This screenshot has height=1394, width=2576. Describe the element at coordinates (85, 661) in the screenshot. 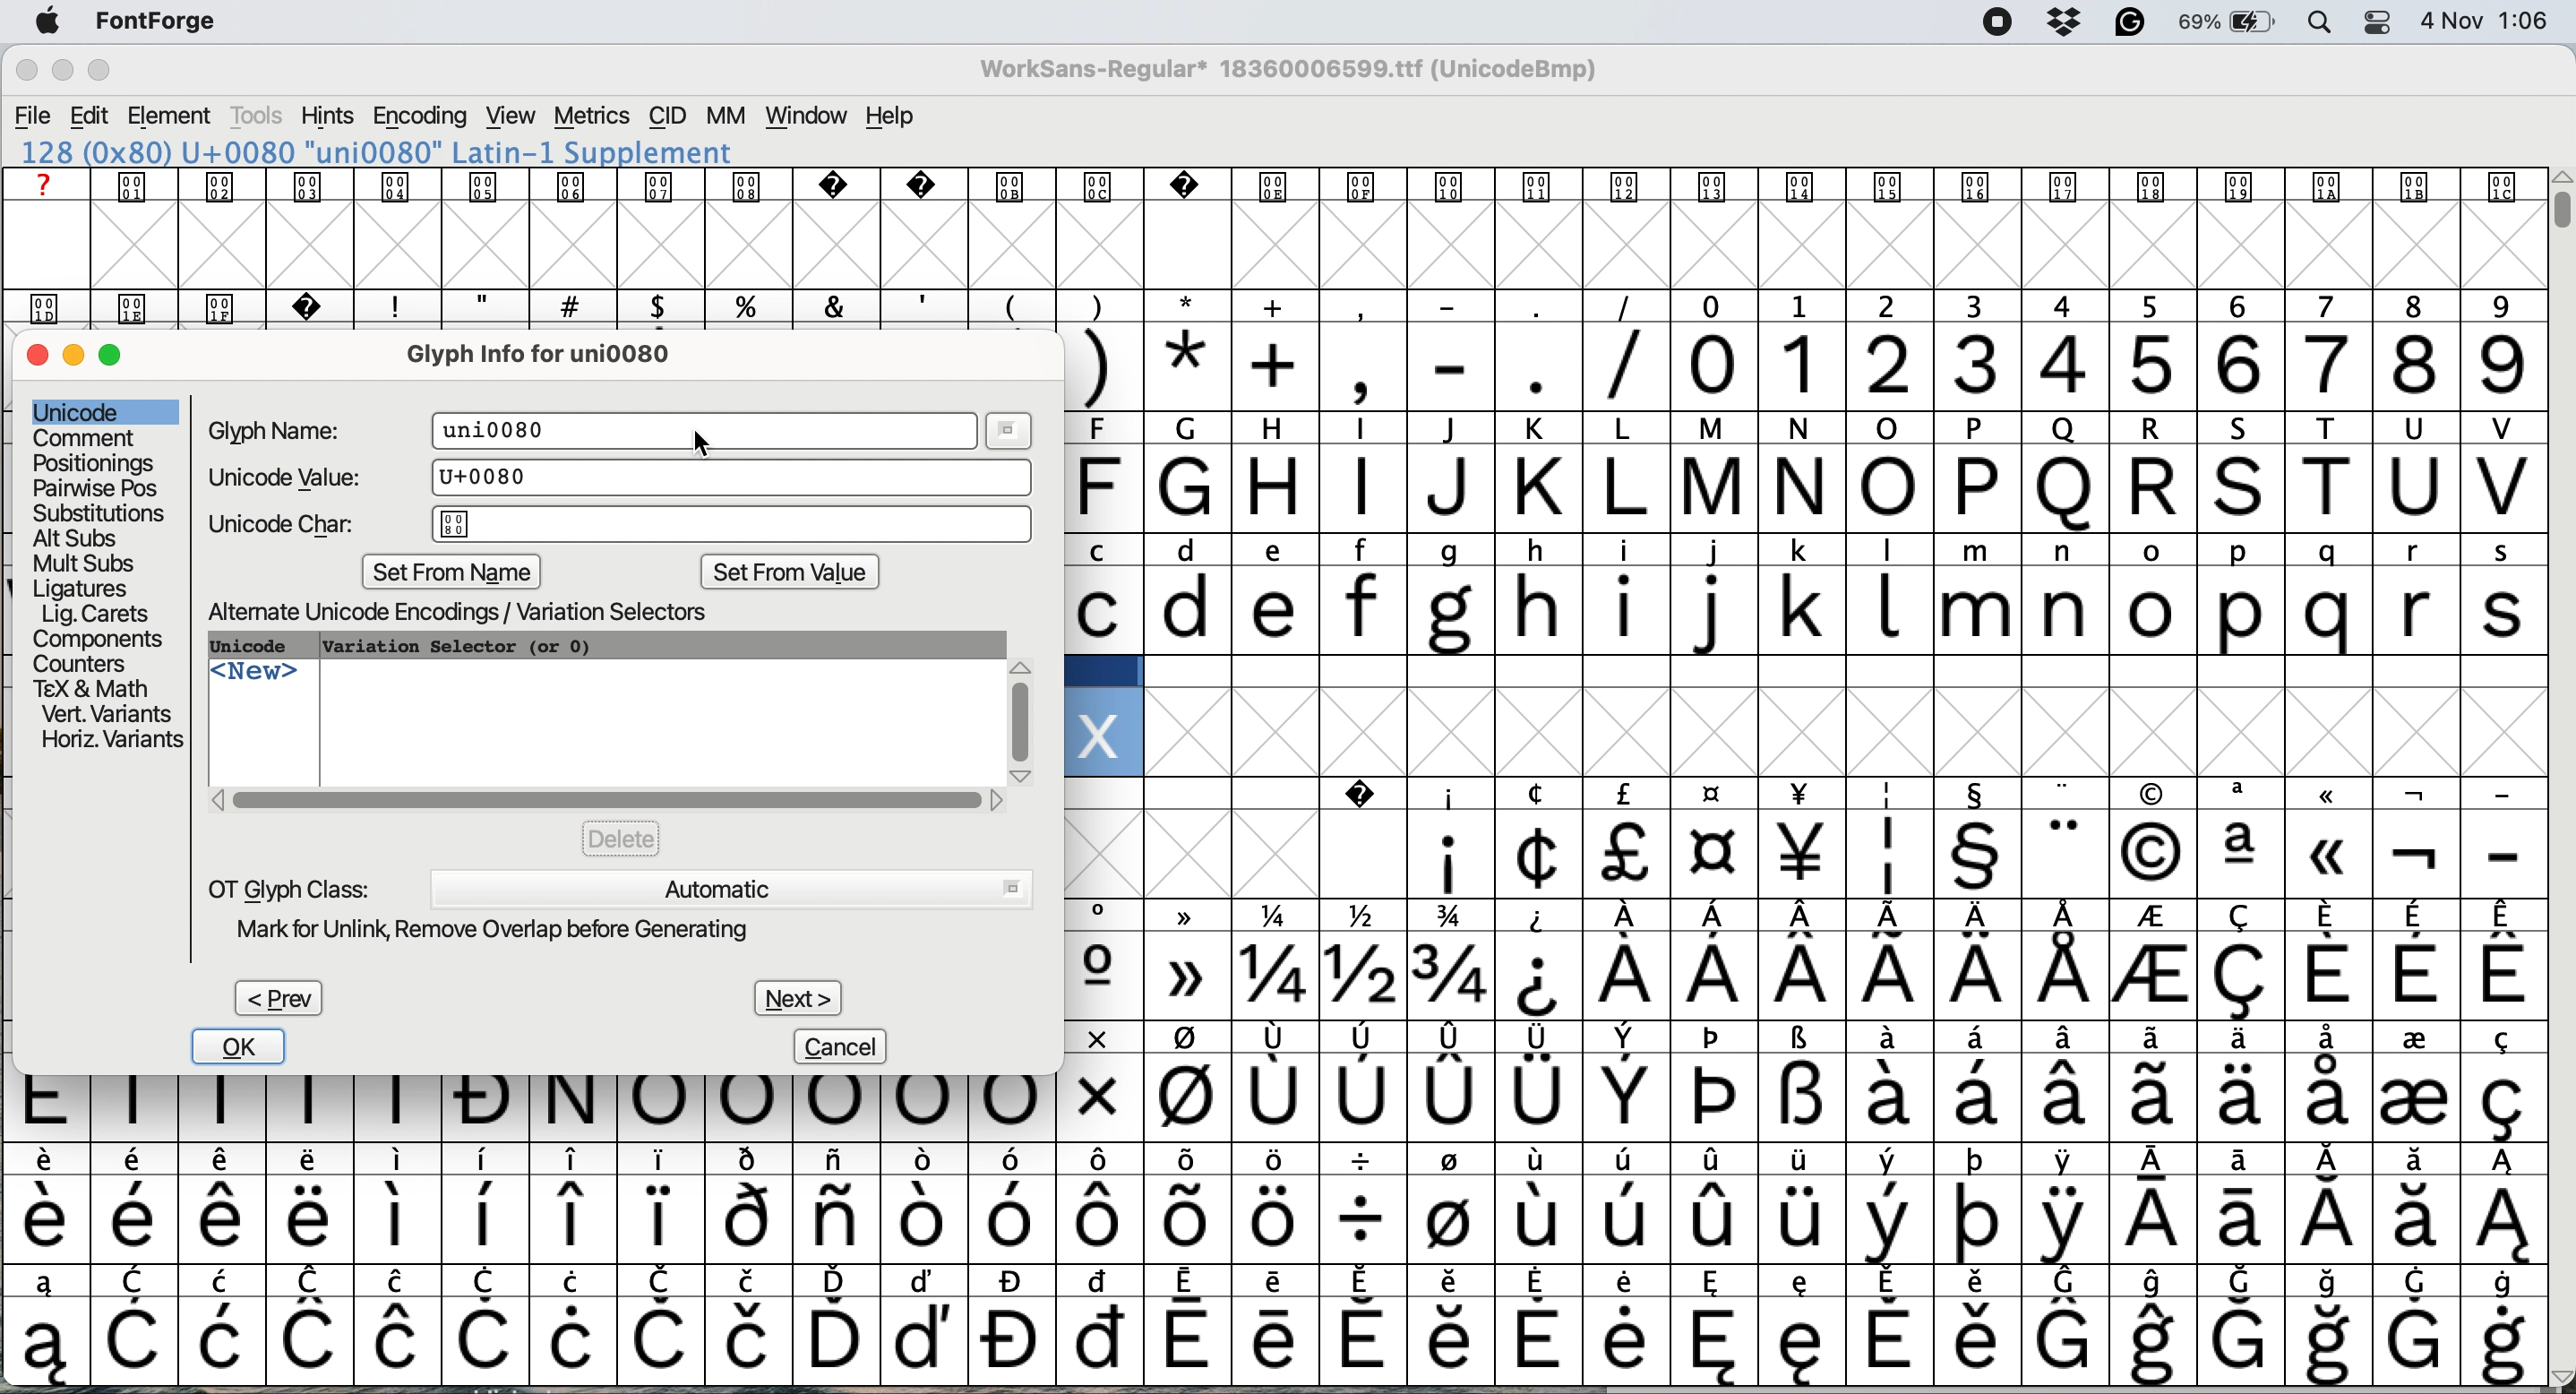

I see `counters` at that location.